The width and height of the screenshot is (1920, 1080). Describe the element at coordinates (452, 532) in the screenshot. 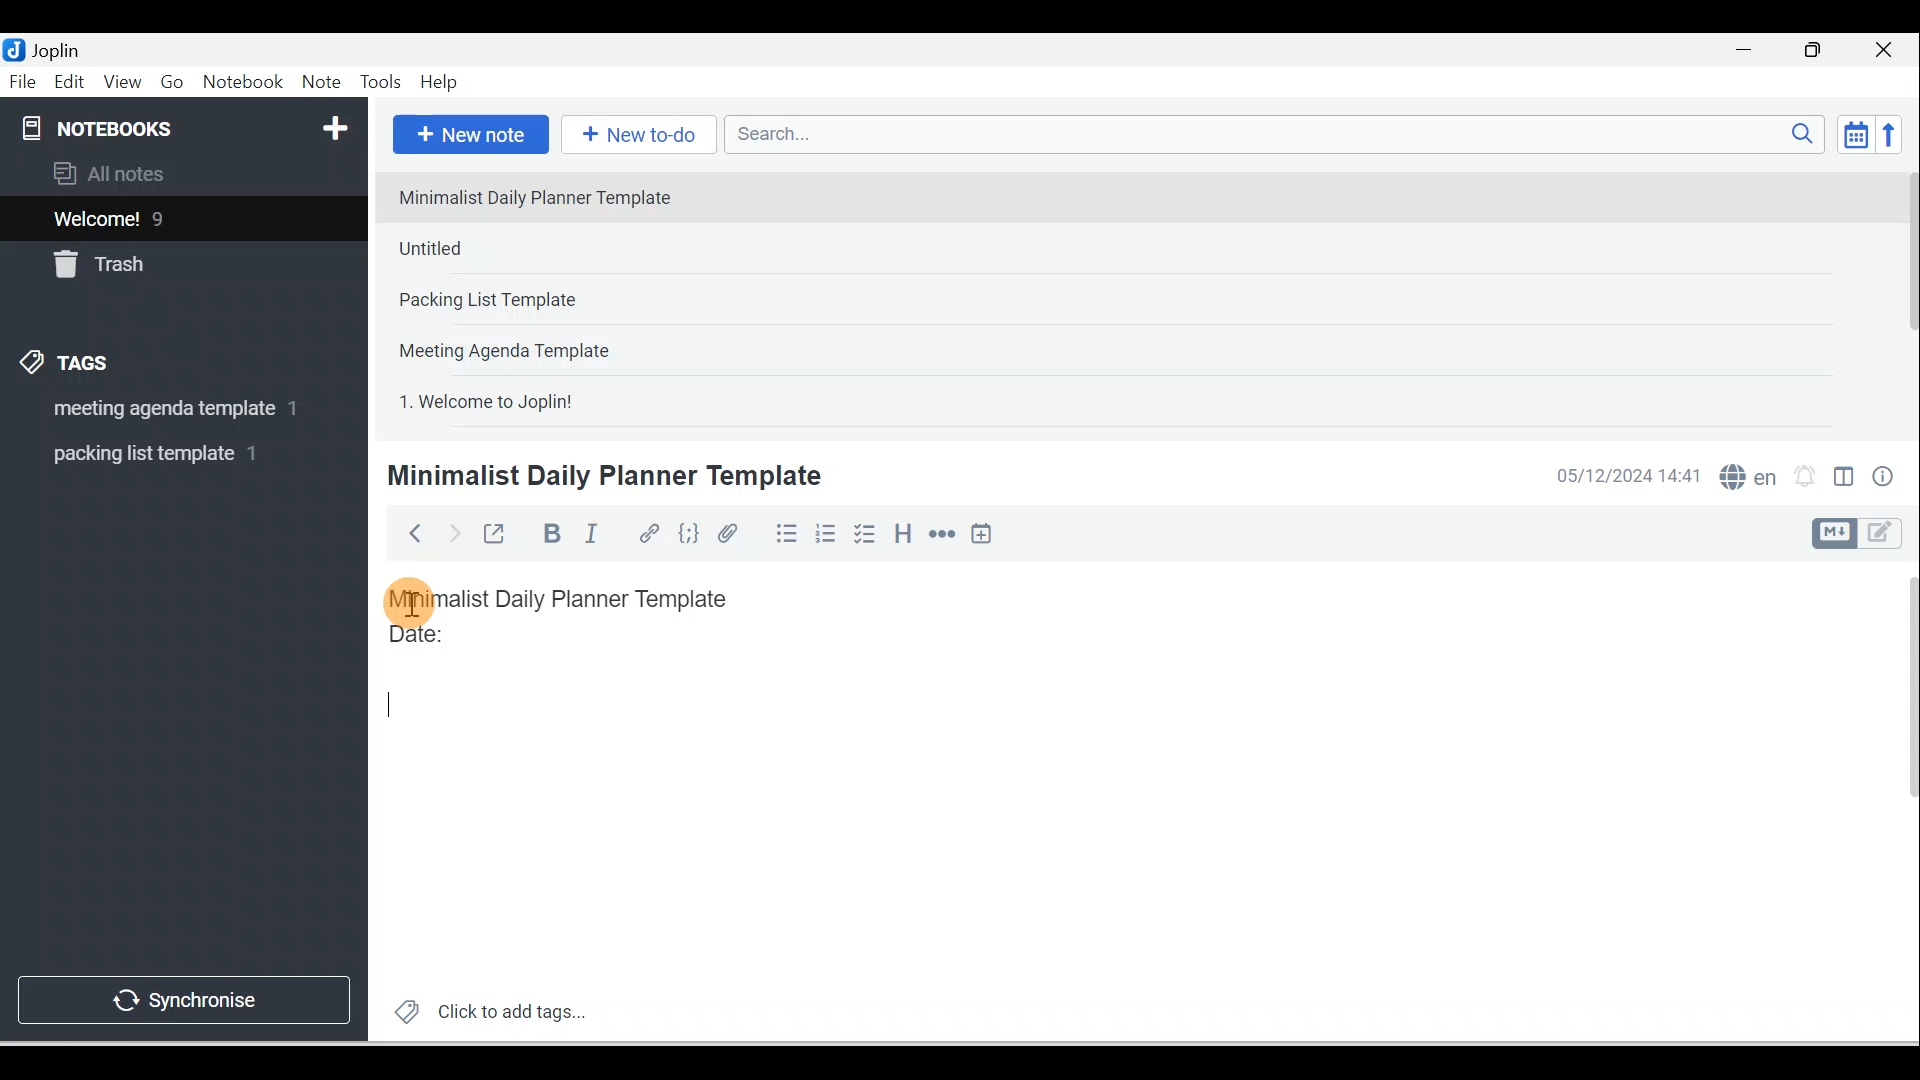

I see `Forward` at that location.